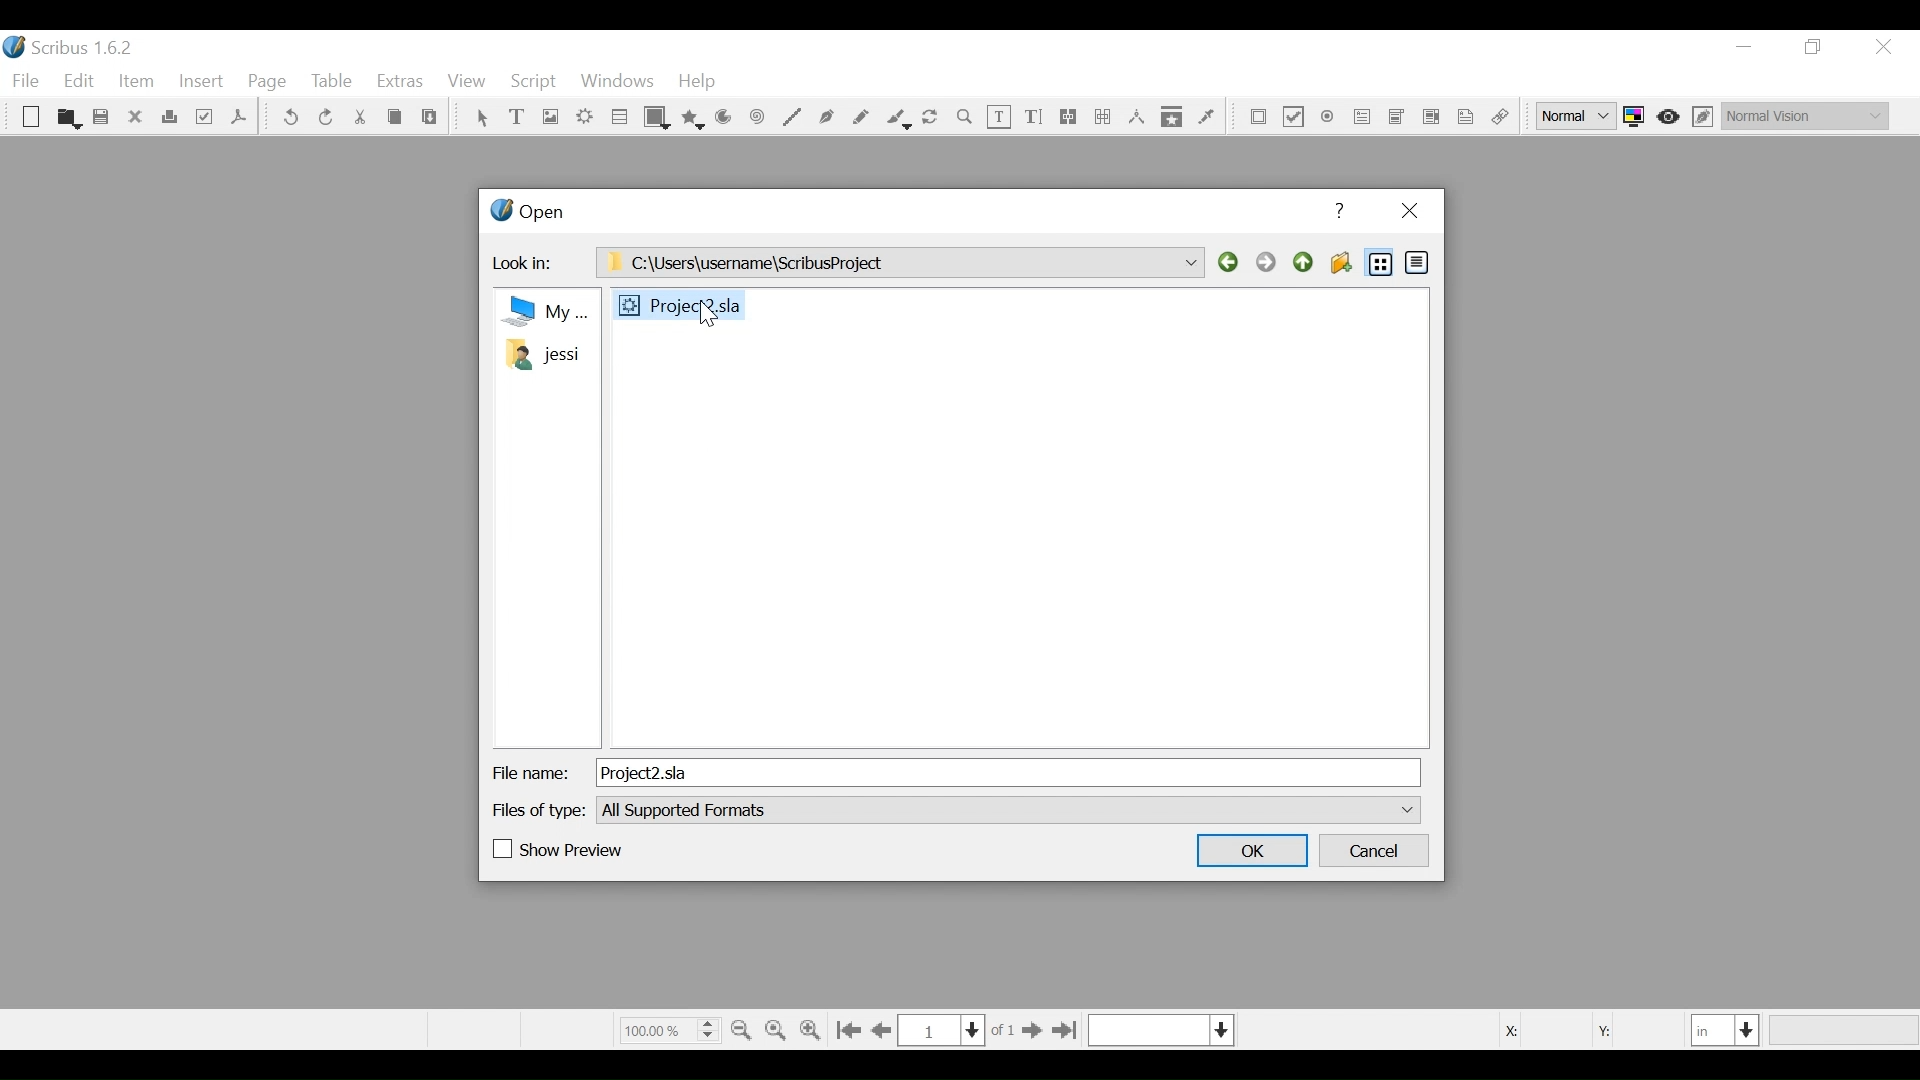  I want to click on Table, so click(620, 119).